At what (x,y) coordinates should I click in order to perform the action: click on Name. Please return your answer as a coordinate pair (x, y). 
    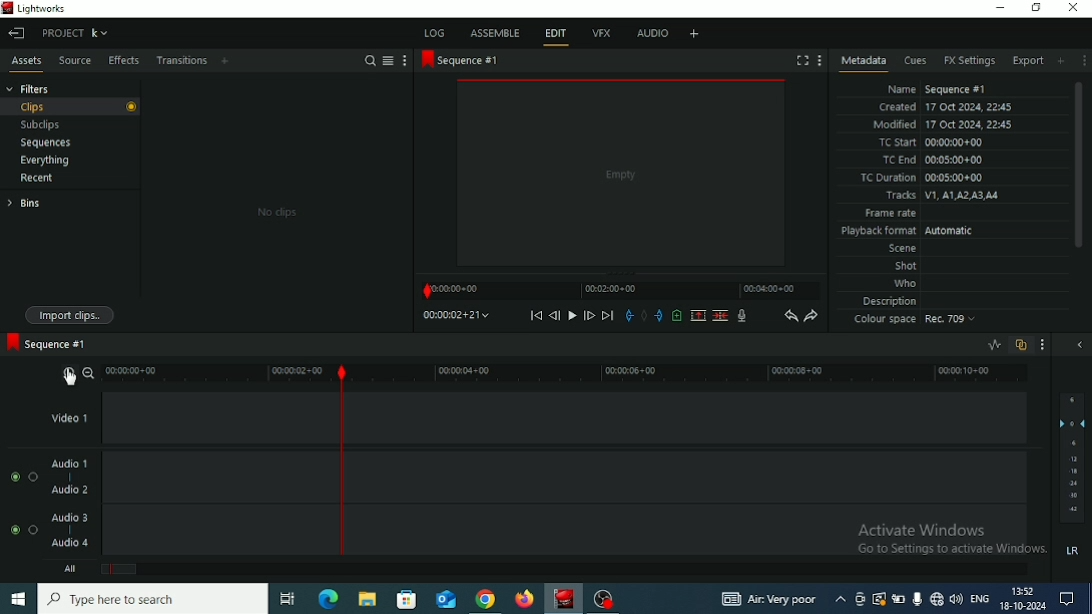
    Looking at the image, I should click on (940, 89).